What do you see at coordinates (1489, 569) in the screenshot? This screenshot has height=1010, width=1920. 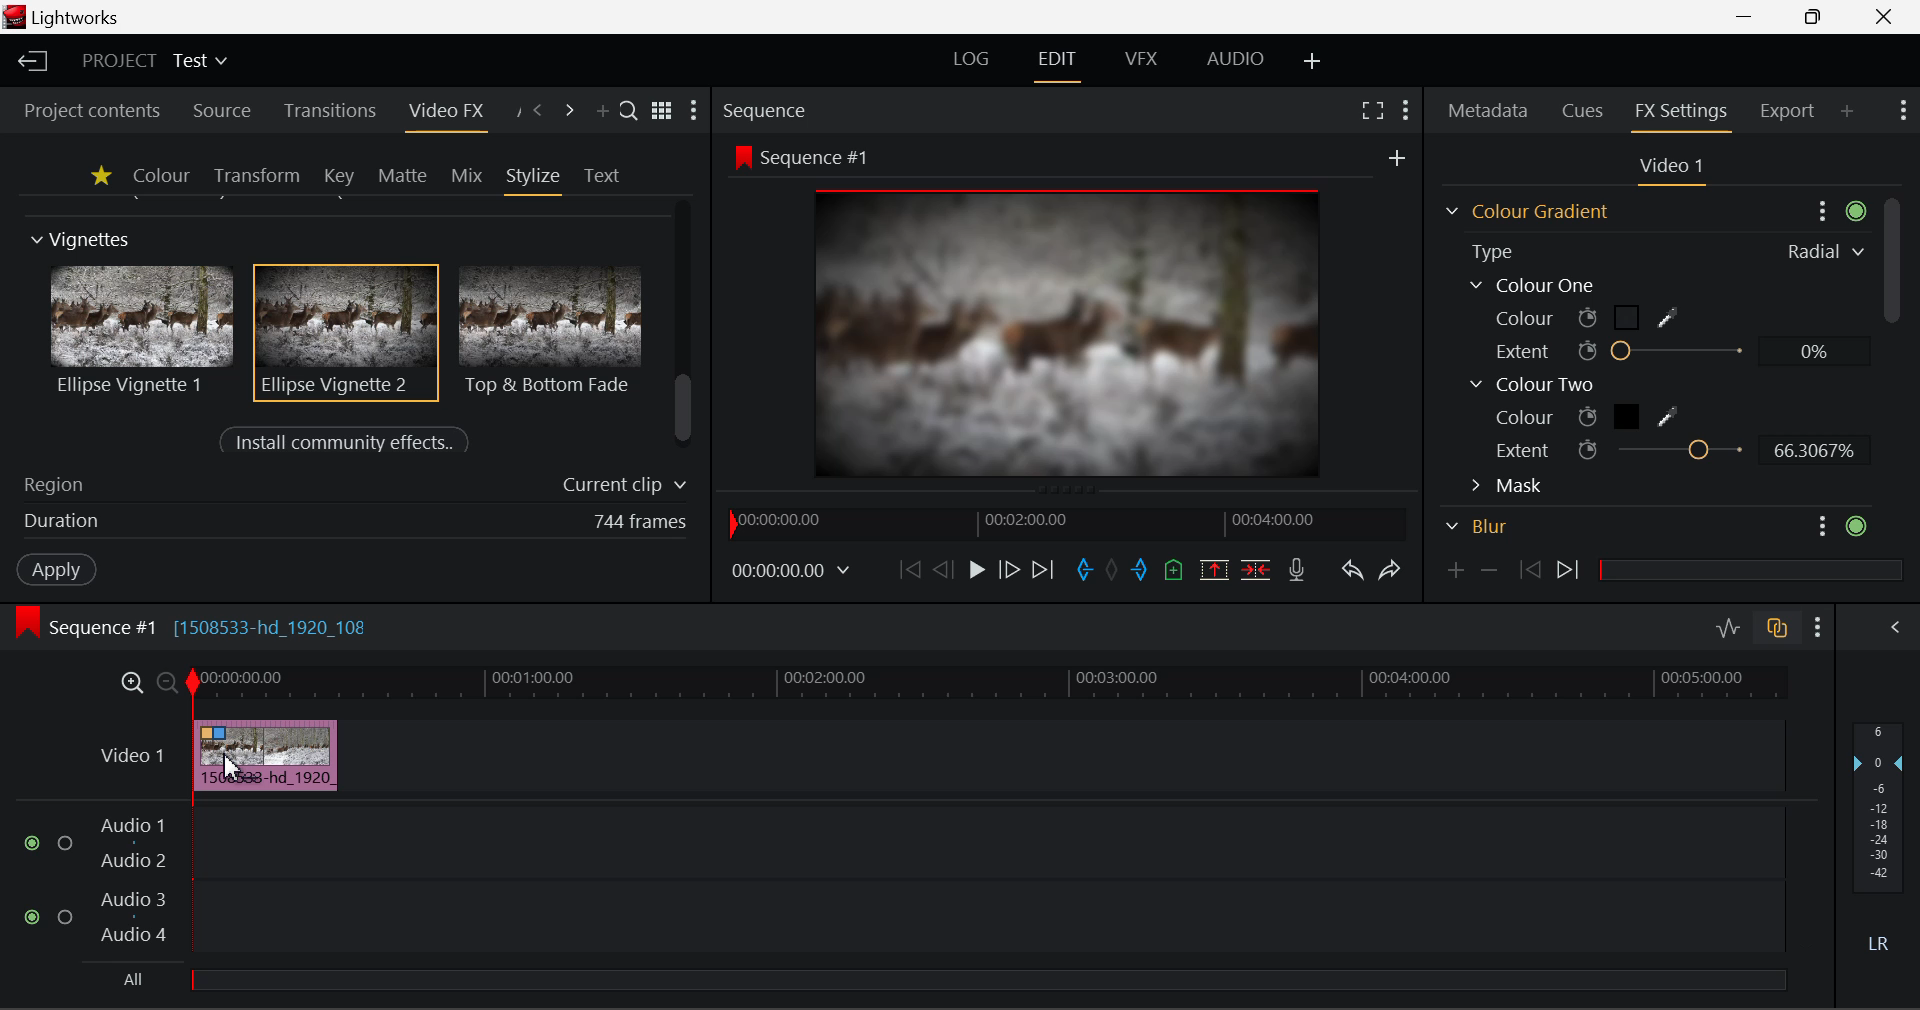 I see `Remove keyframe` at bounding box center [1489, 569].